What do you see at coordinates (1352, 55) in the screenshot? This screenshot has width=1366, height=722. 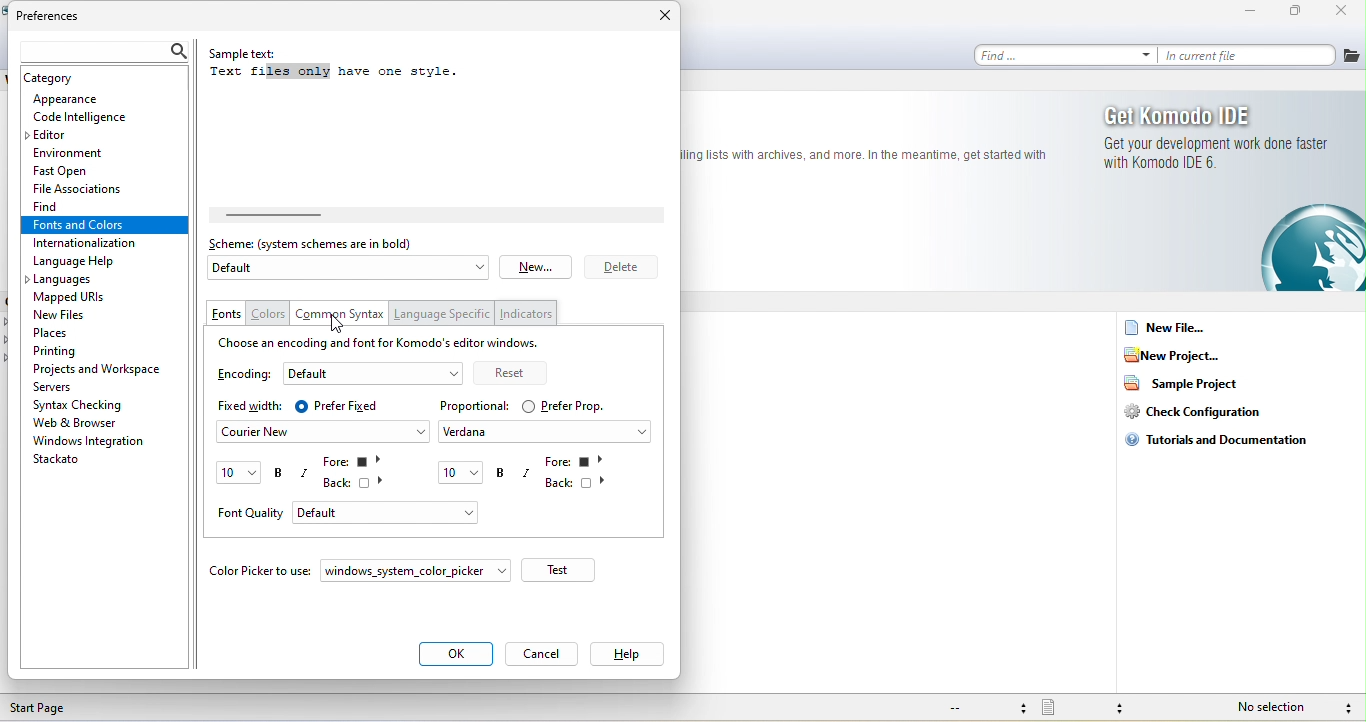 I see `file` at bounding box center [1352, 55].